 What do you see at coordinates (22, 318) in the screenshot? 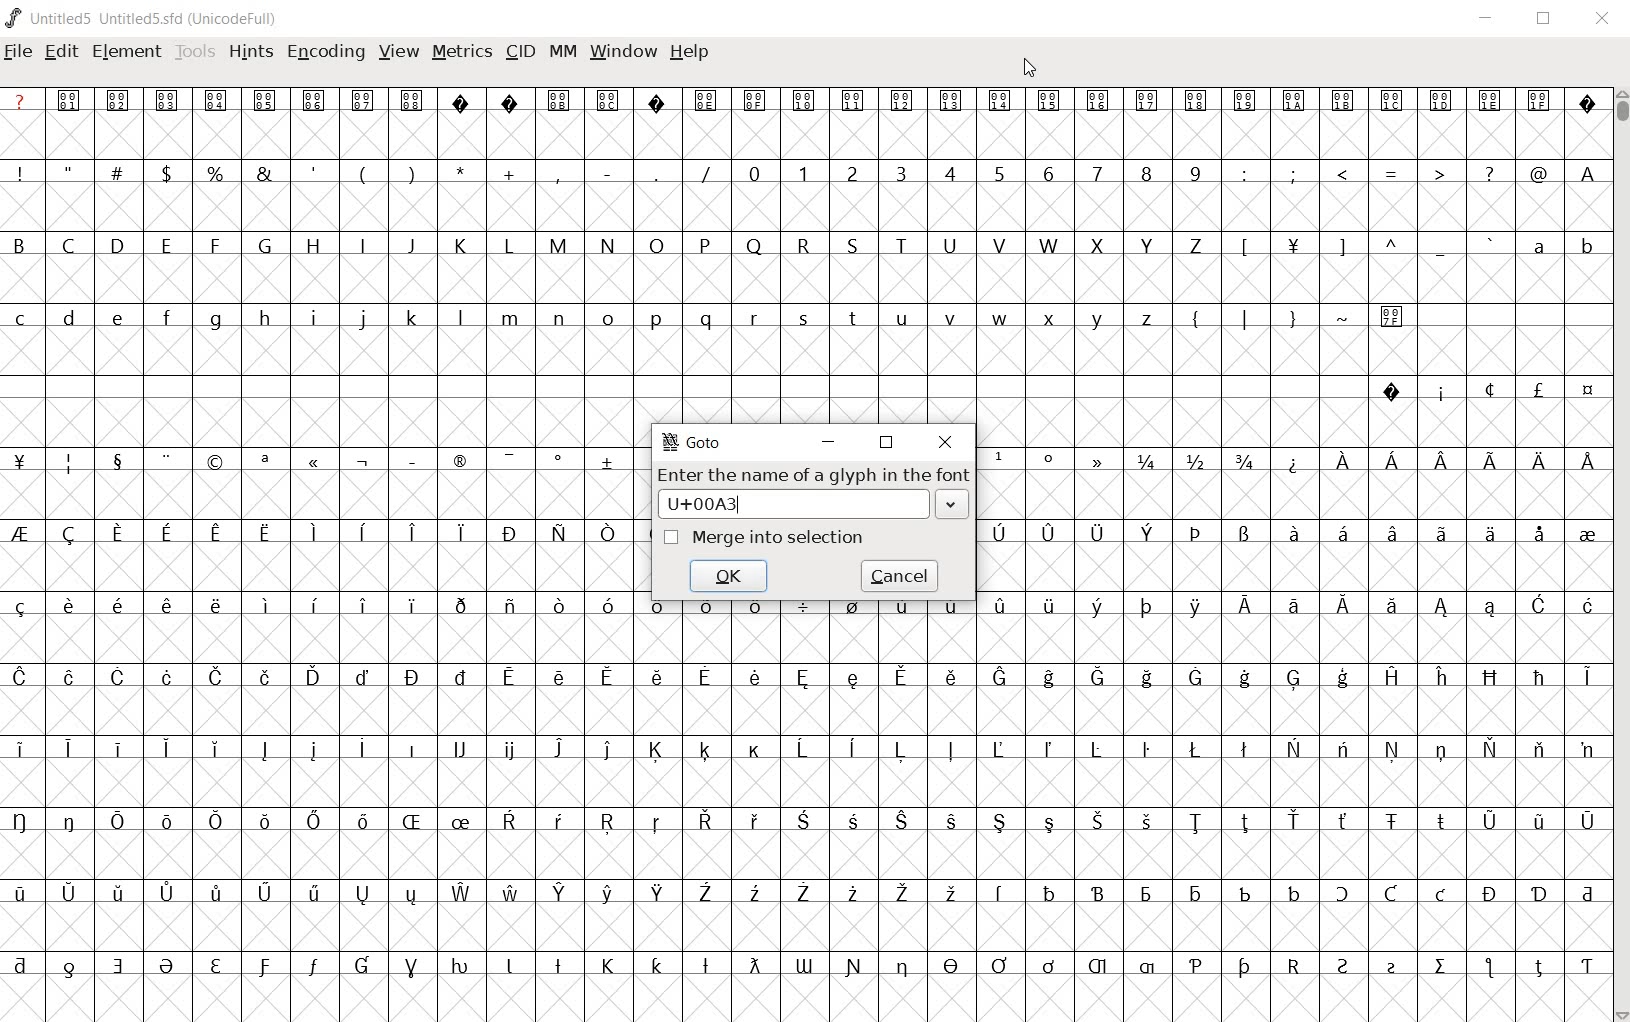
I see `c` at bounding box center [22, 318].